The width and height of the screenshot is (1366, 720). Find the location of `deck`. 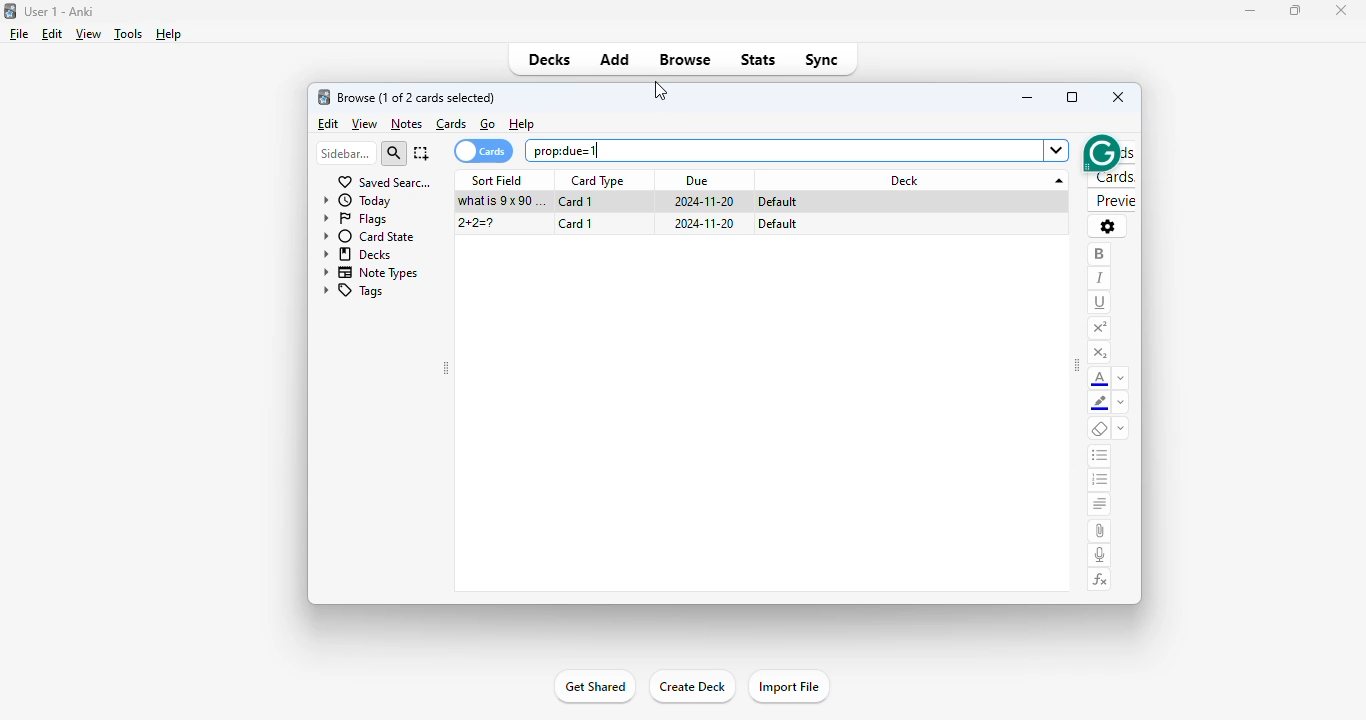

deck is located at coordinates (918, 180).